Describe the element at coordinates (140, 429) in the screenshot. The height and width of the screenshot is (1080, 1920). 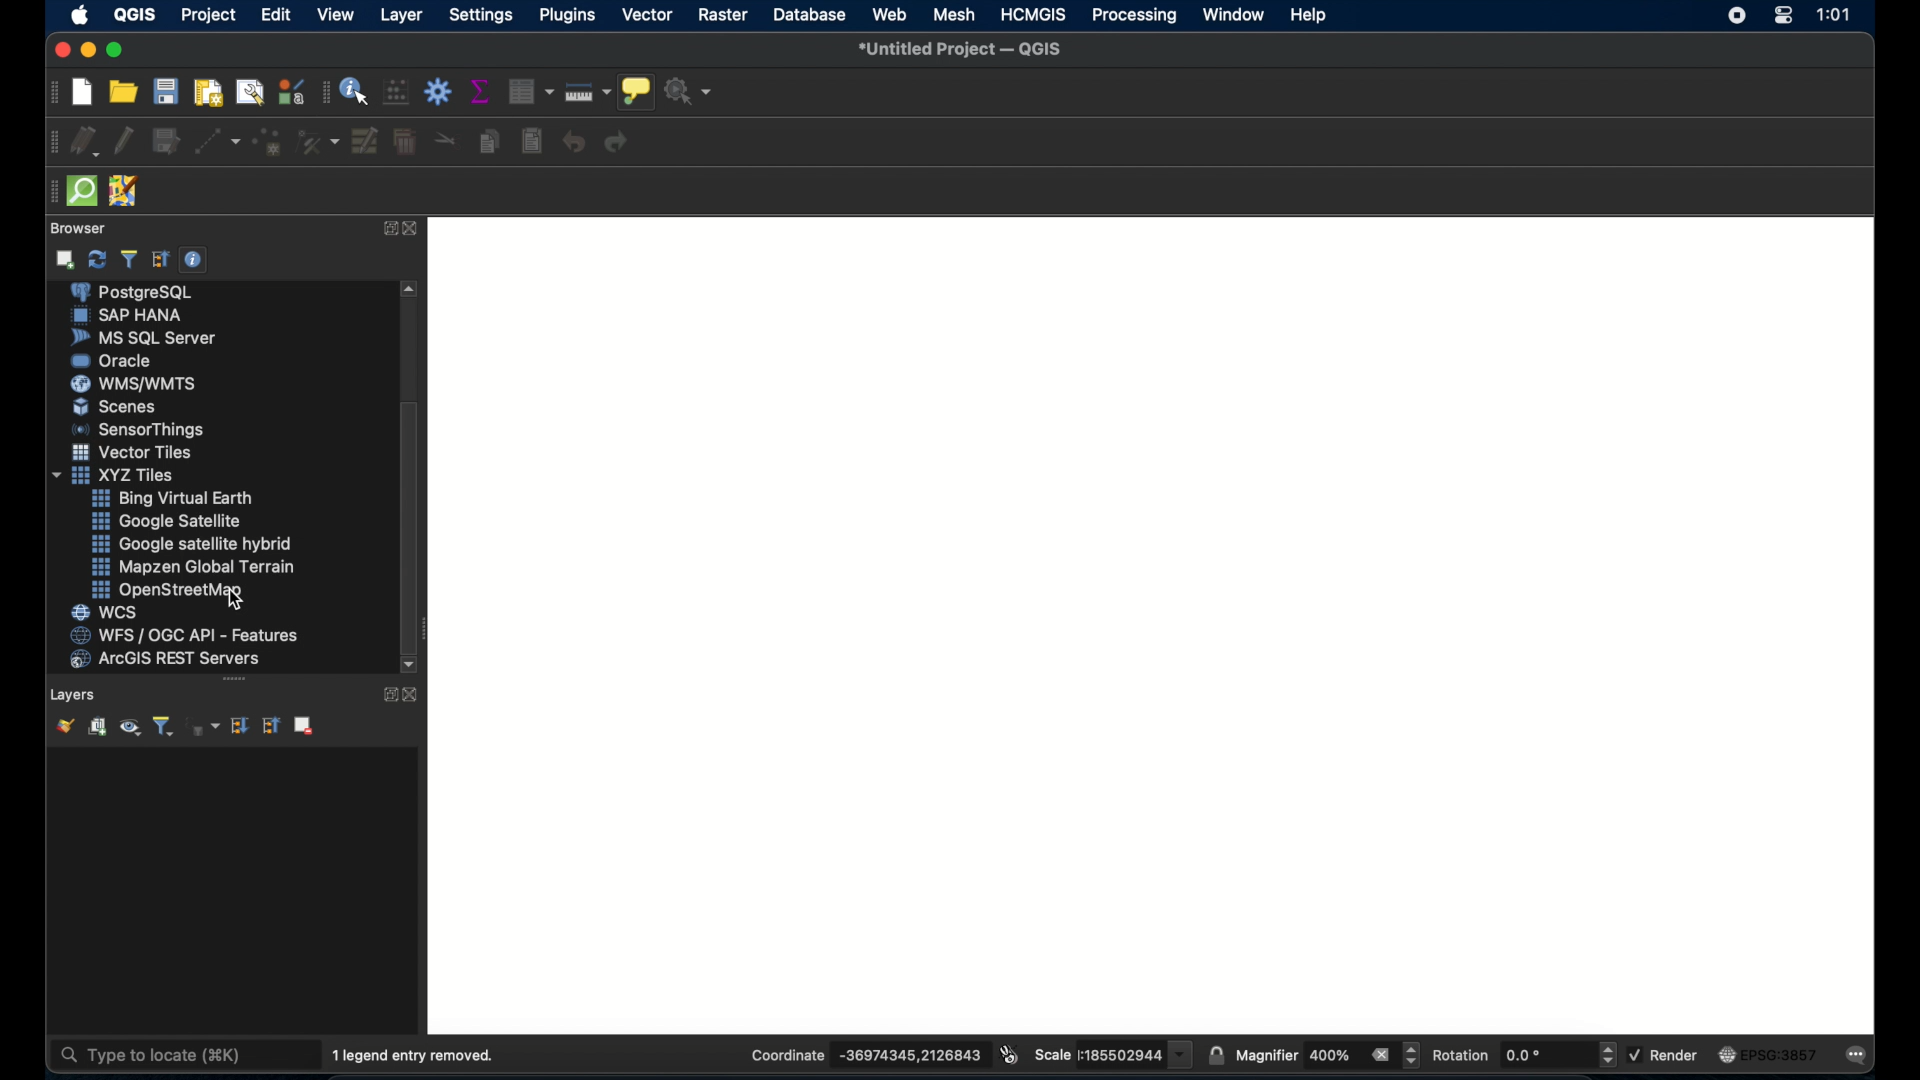
I see `sensor things` at that location.